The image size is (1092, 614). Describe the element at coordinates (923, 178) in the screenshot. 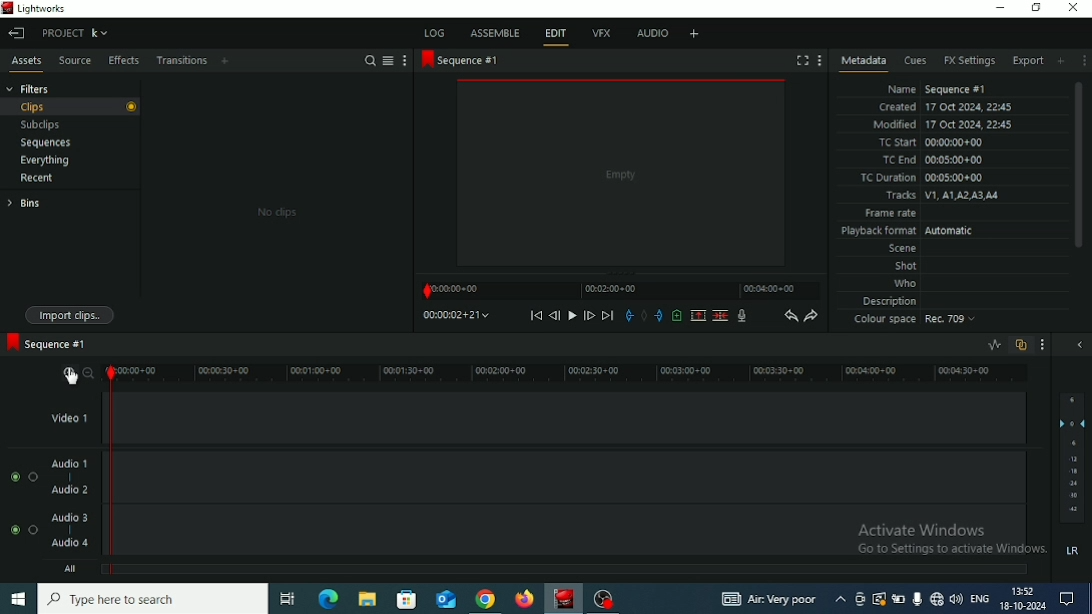

I see `TC Duration` at that location.